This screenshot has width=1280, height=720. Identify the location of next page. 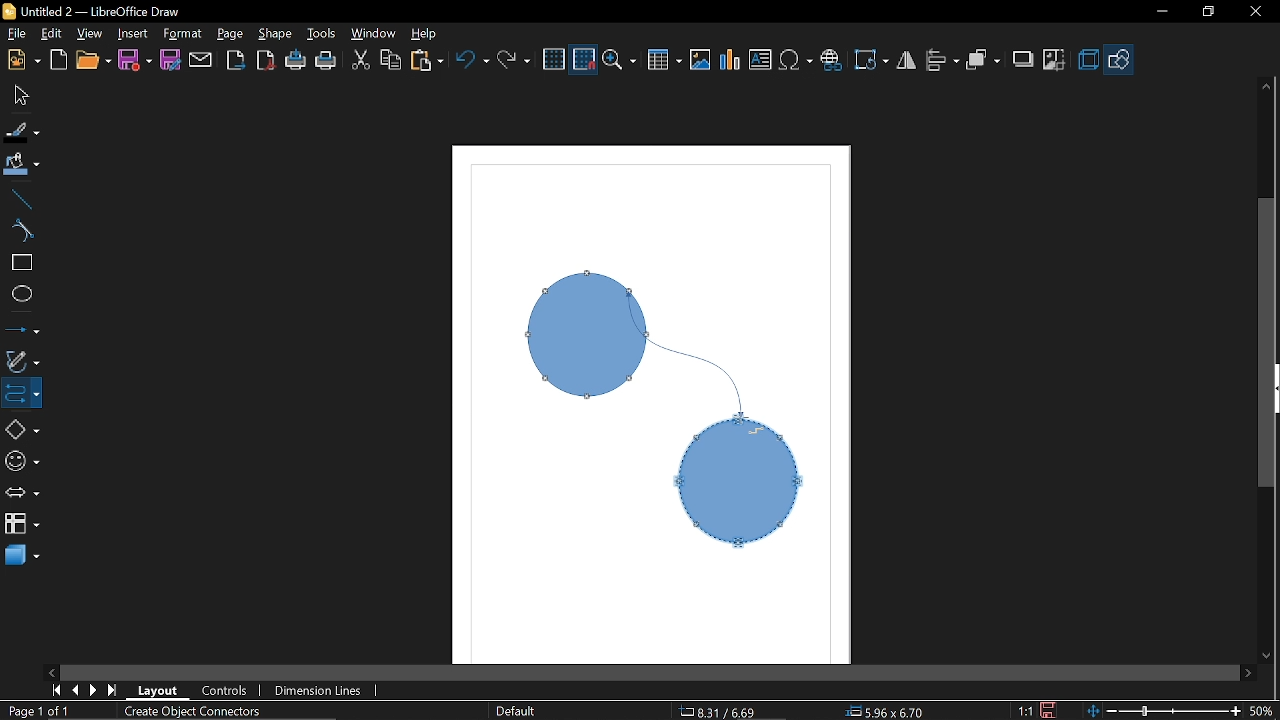
(94, 689).